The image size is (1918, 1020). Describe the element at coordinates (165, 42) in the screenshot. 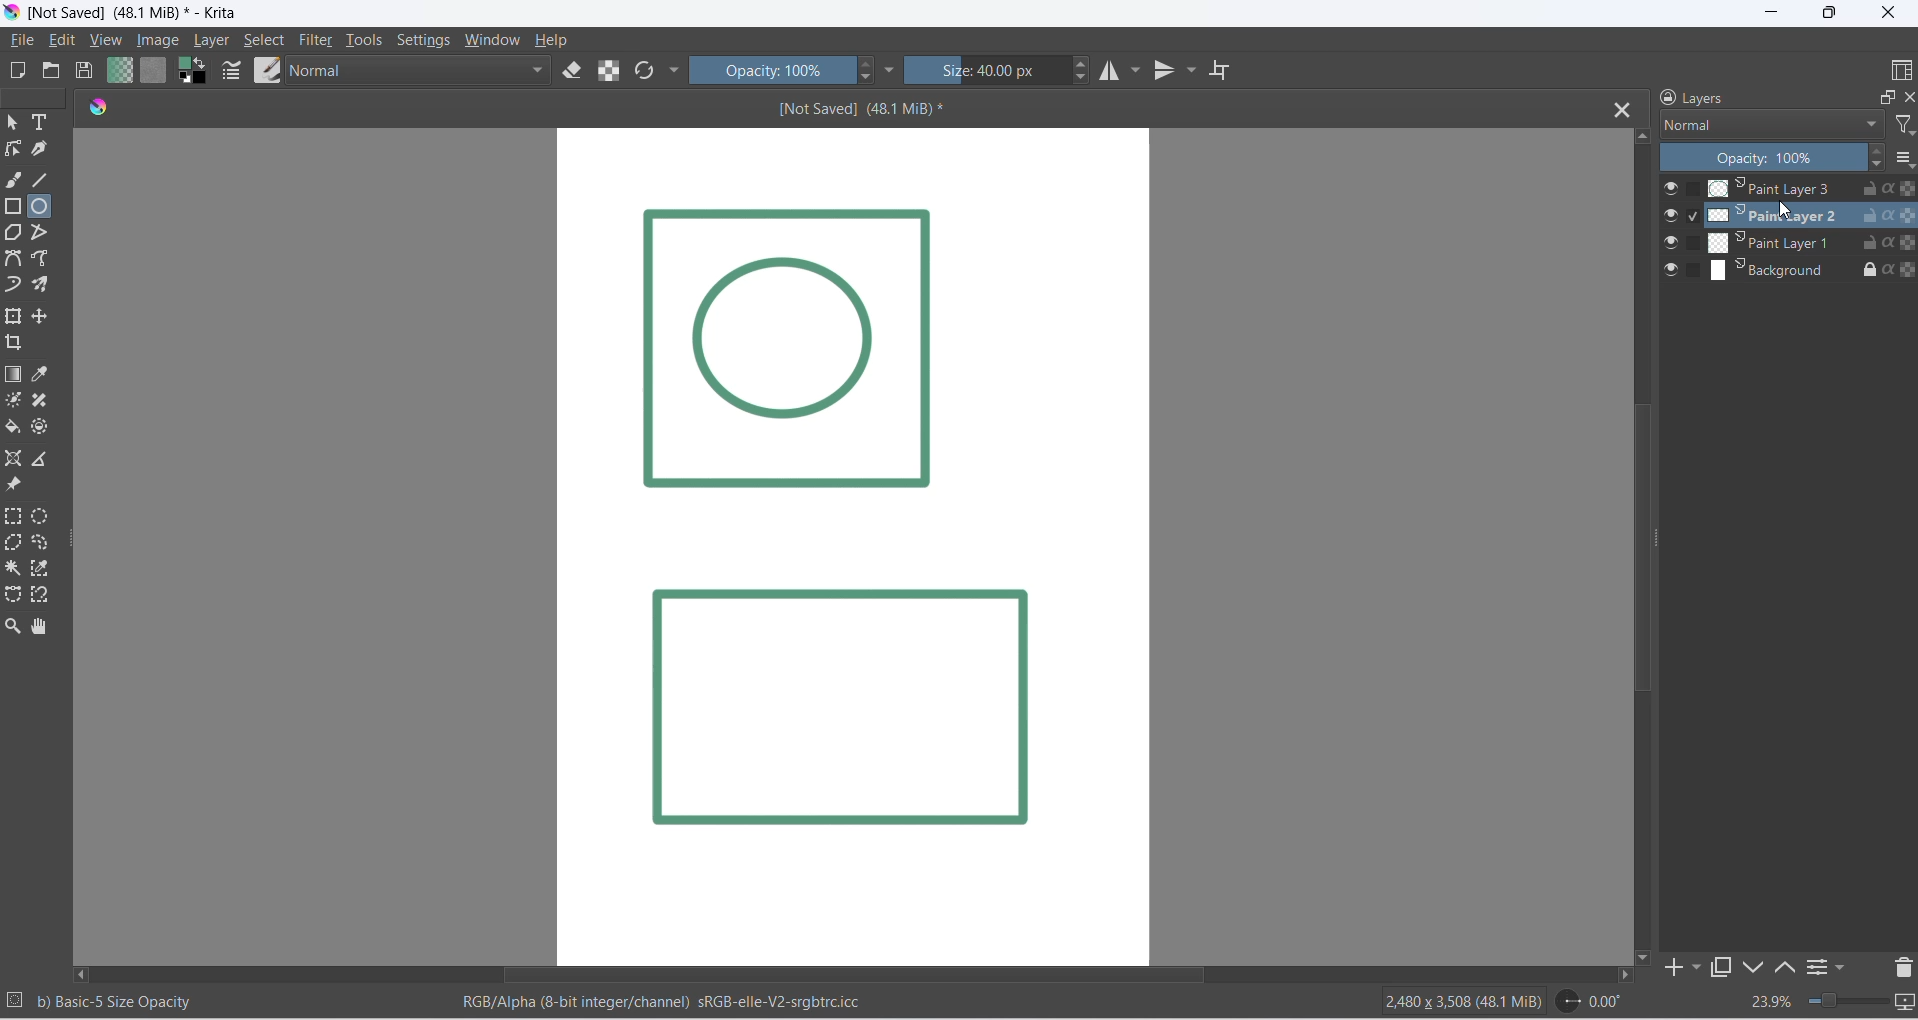

I see `image` at that location.